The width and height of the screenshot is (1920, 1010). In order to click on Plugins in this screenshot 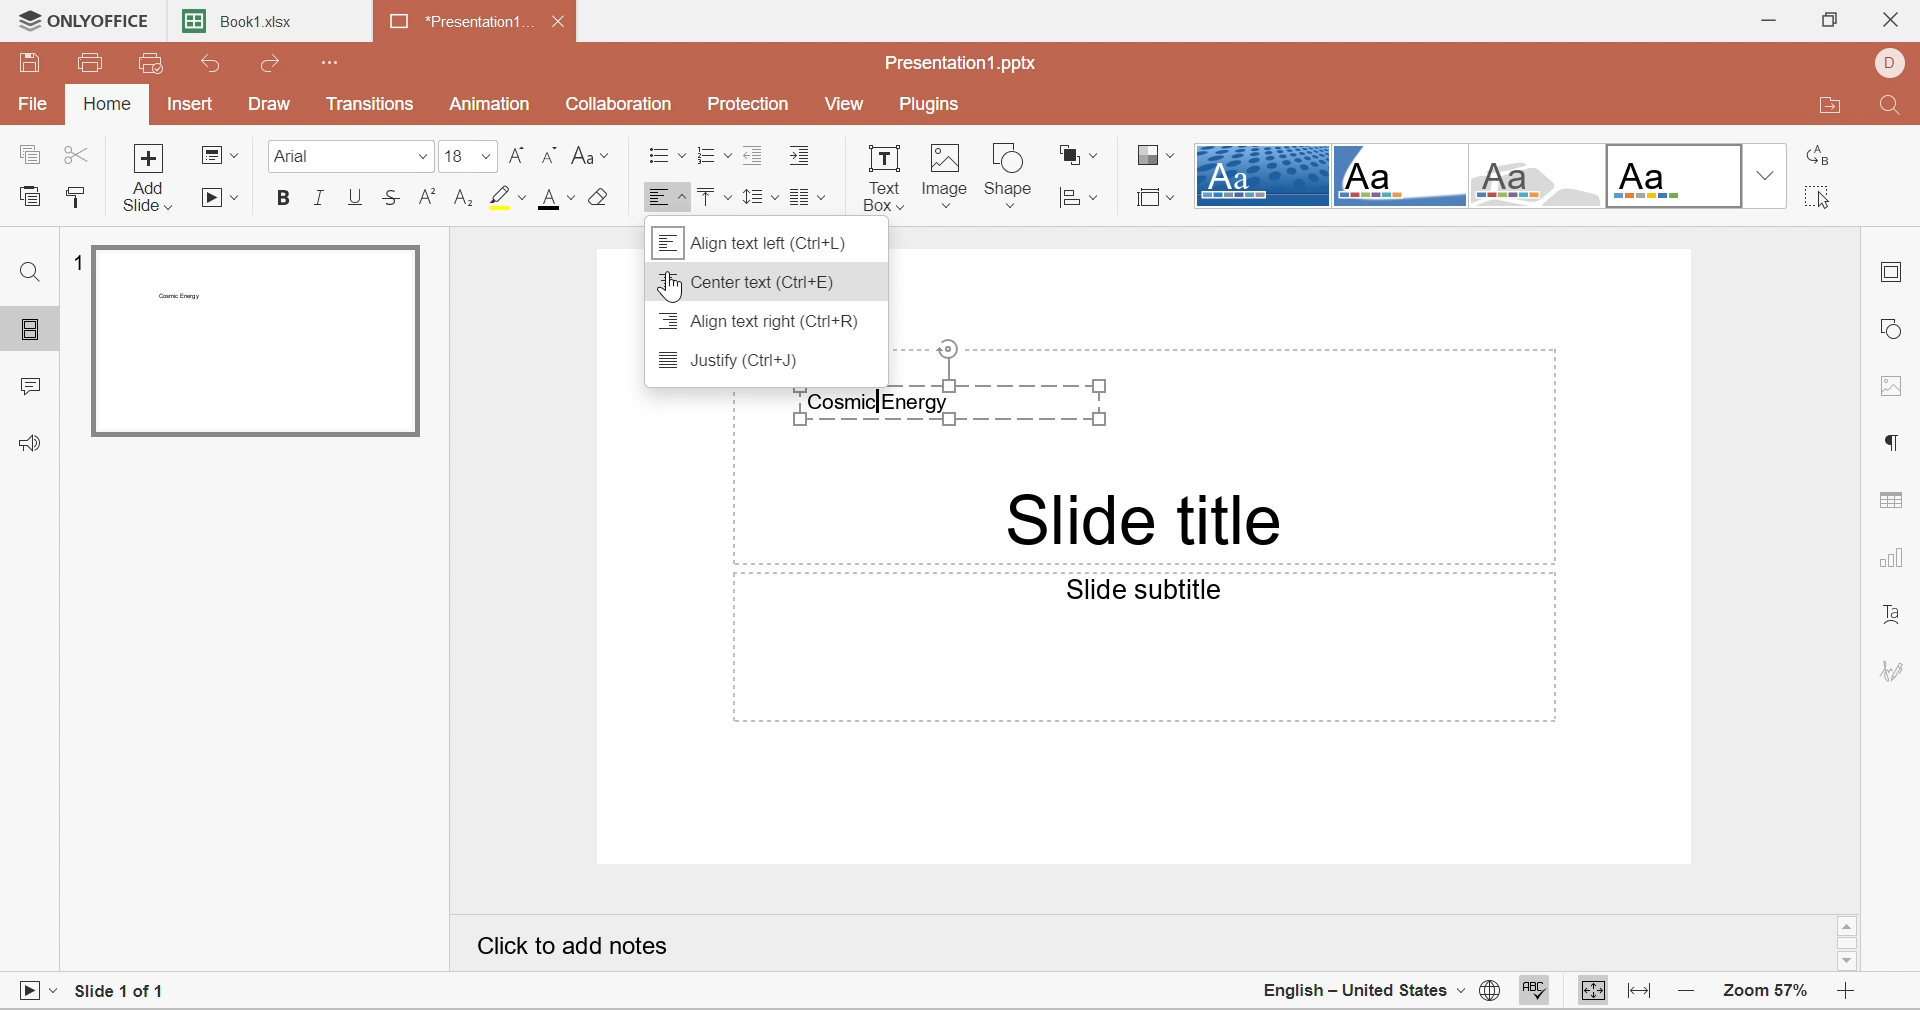, I will do `click(932, 106)`.